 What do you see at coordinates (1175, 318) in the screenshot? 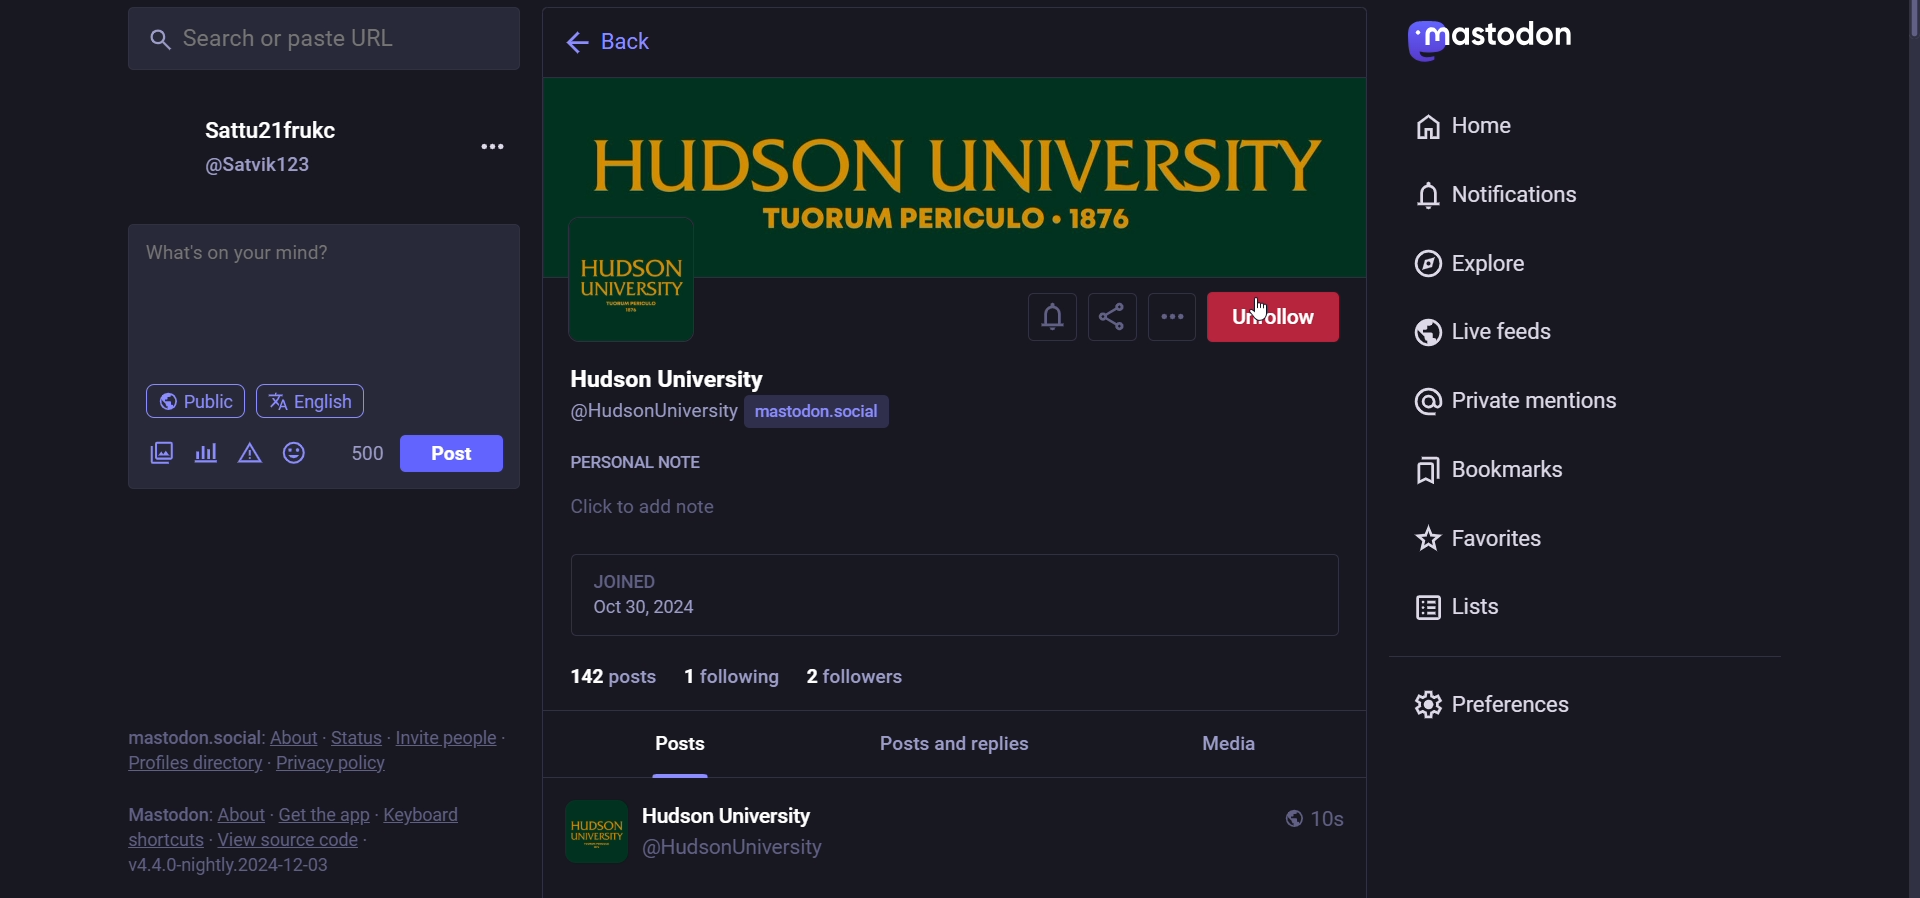
I see `more` at bounding box center [1175, 318].